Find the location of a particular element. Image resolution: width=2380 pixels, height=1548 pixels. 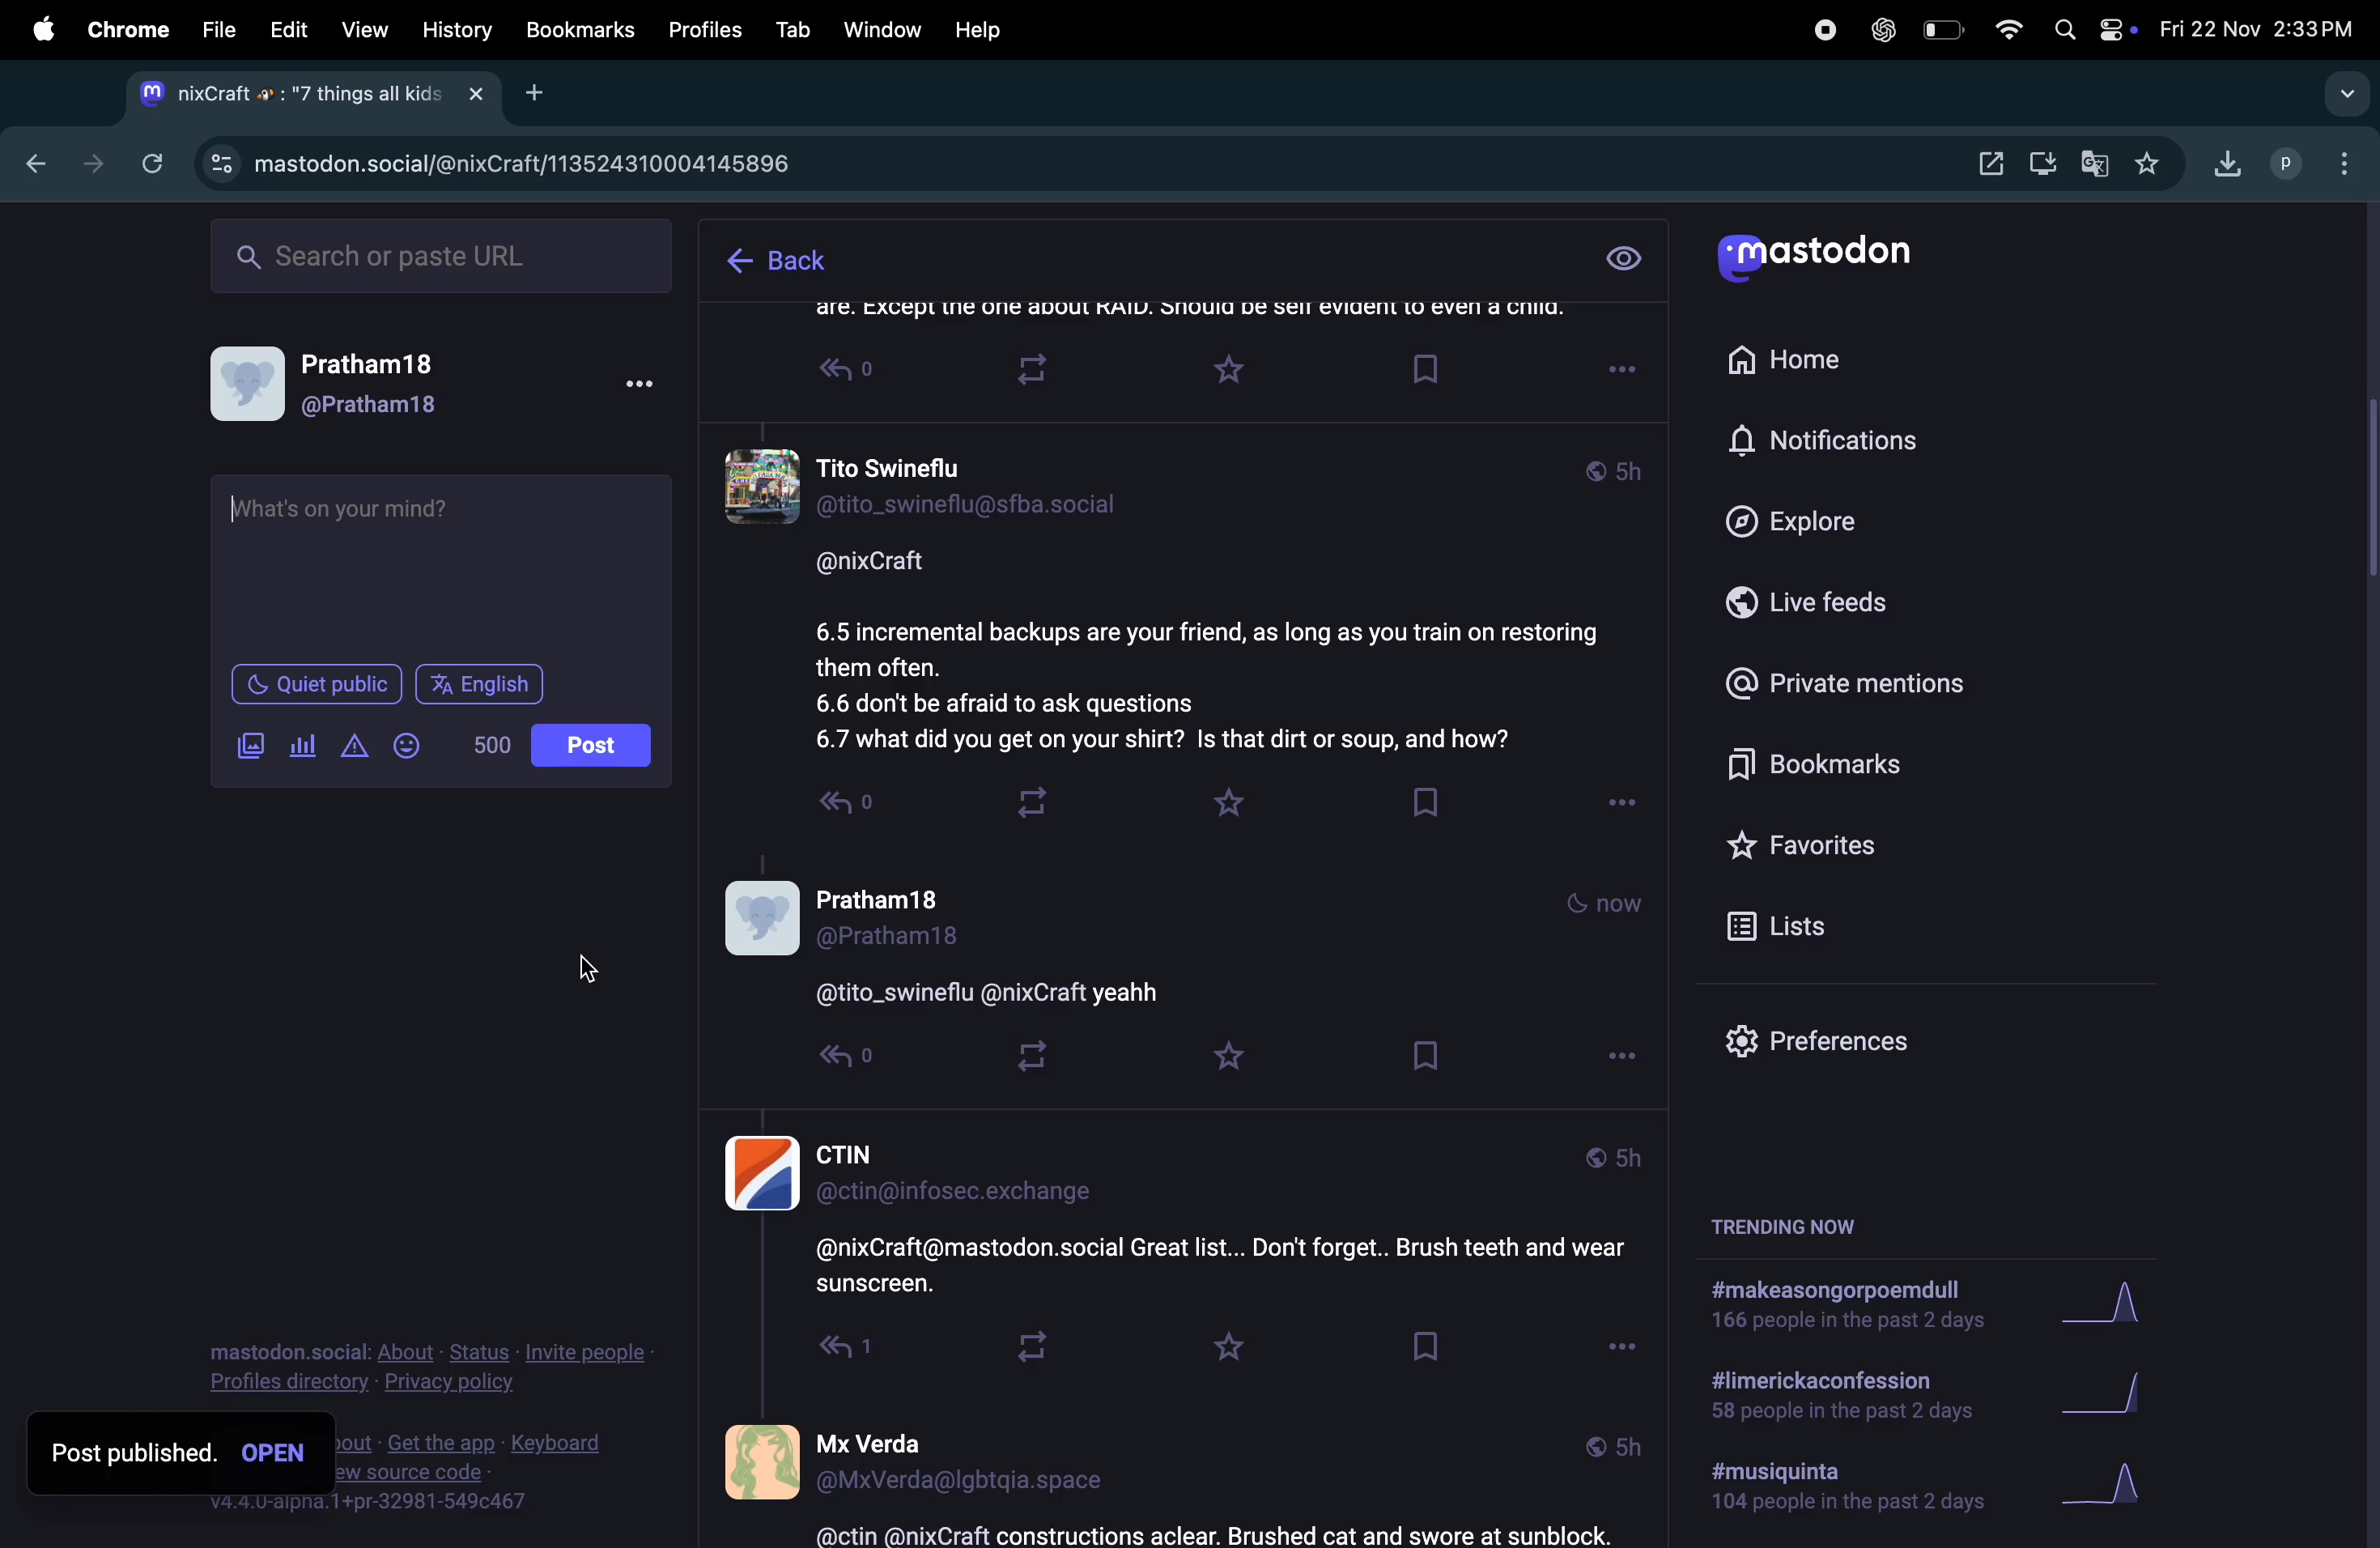

forward is located at coordinates (91, 161).